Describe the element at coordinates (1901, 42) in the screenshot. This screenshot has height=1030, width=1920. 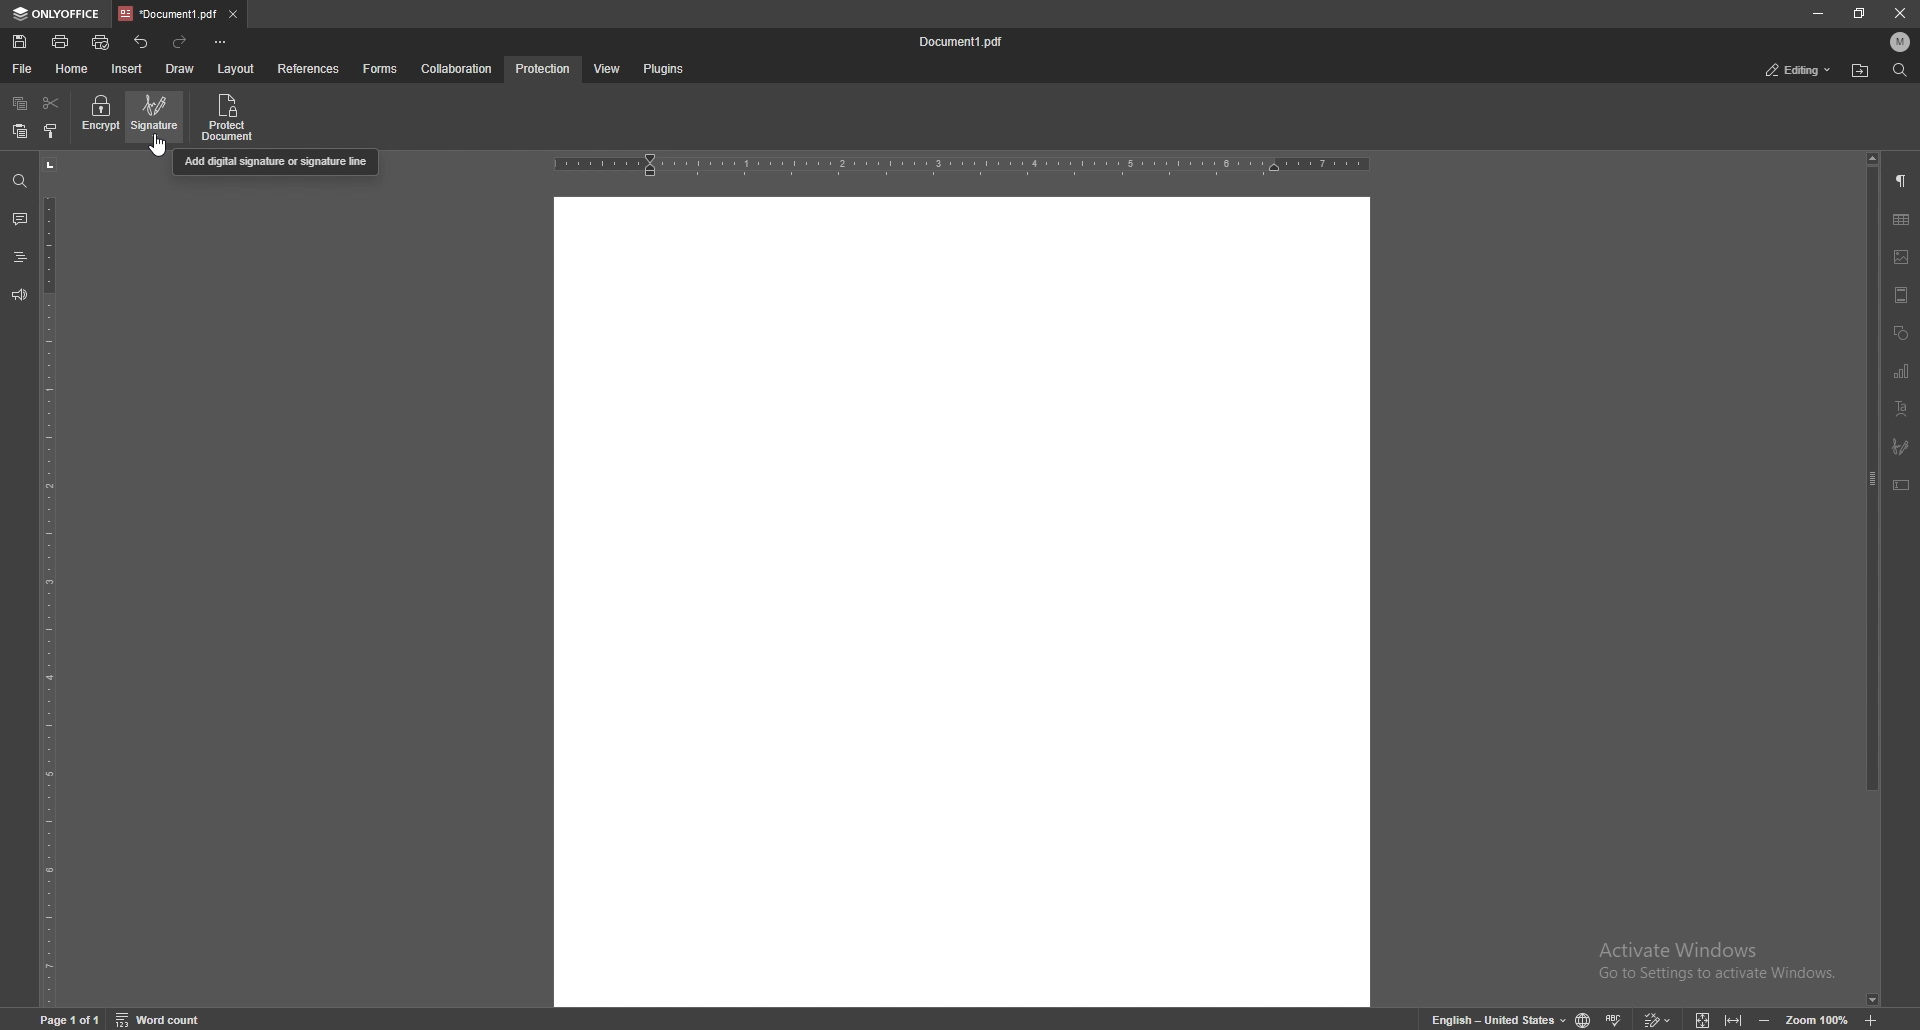
I see `profile` at that location.